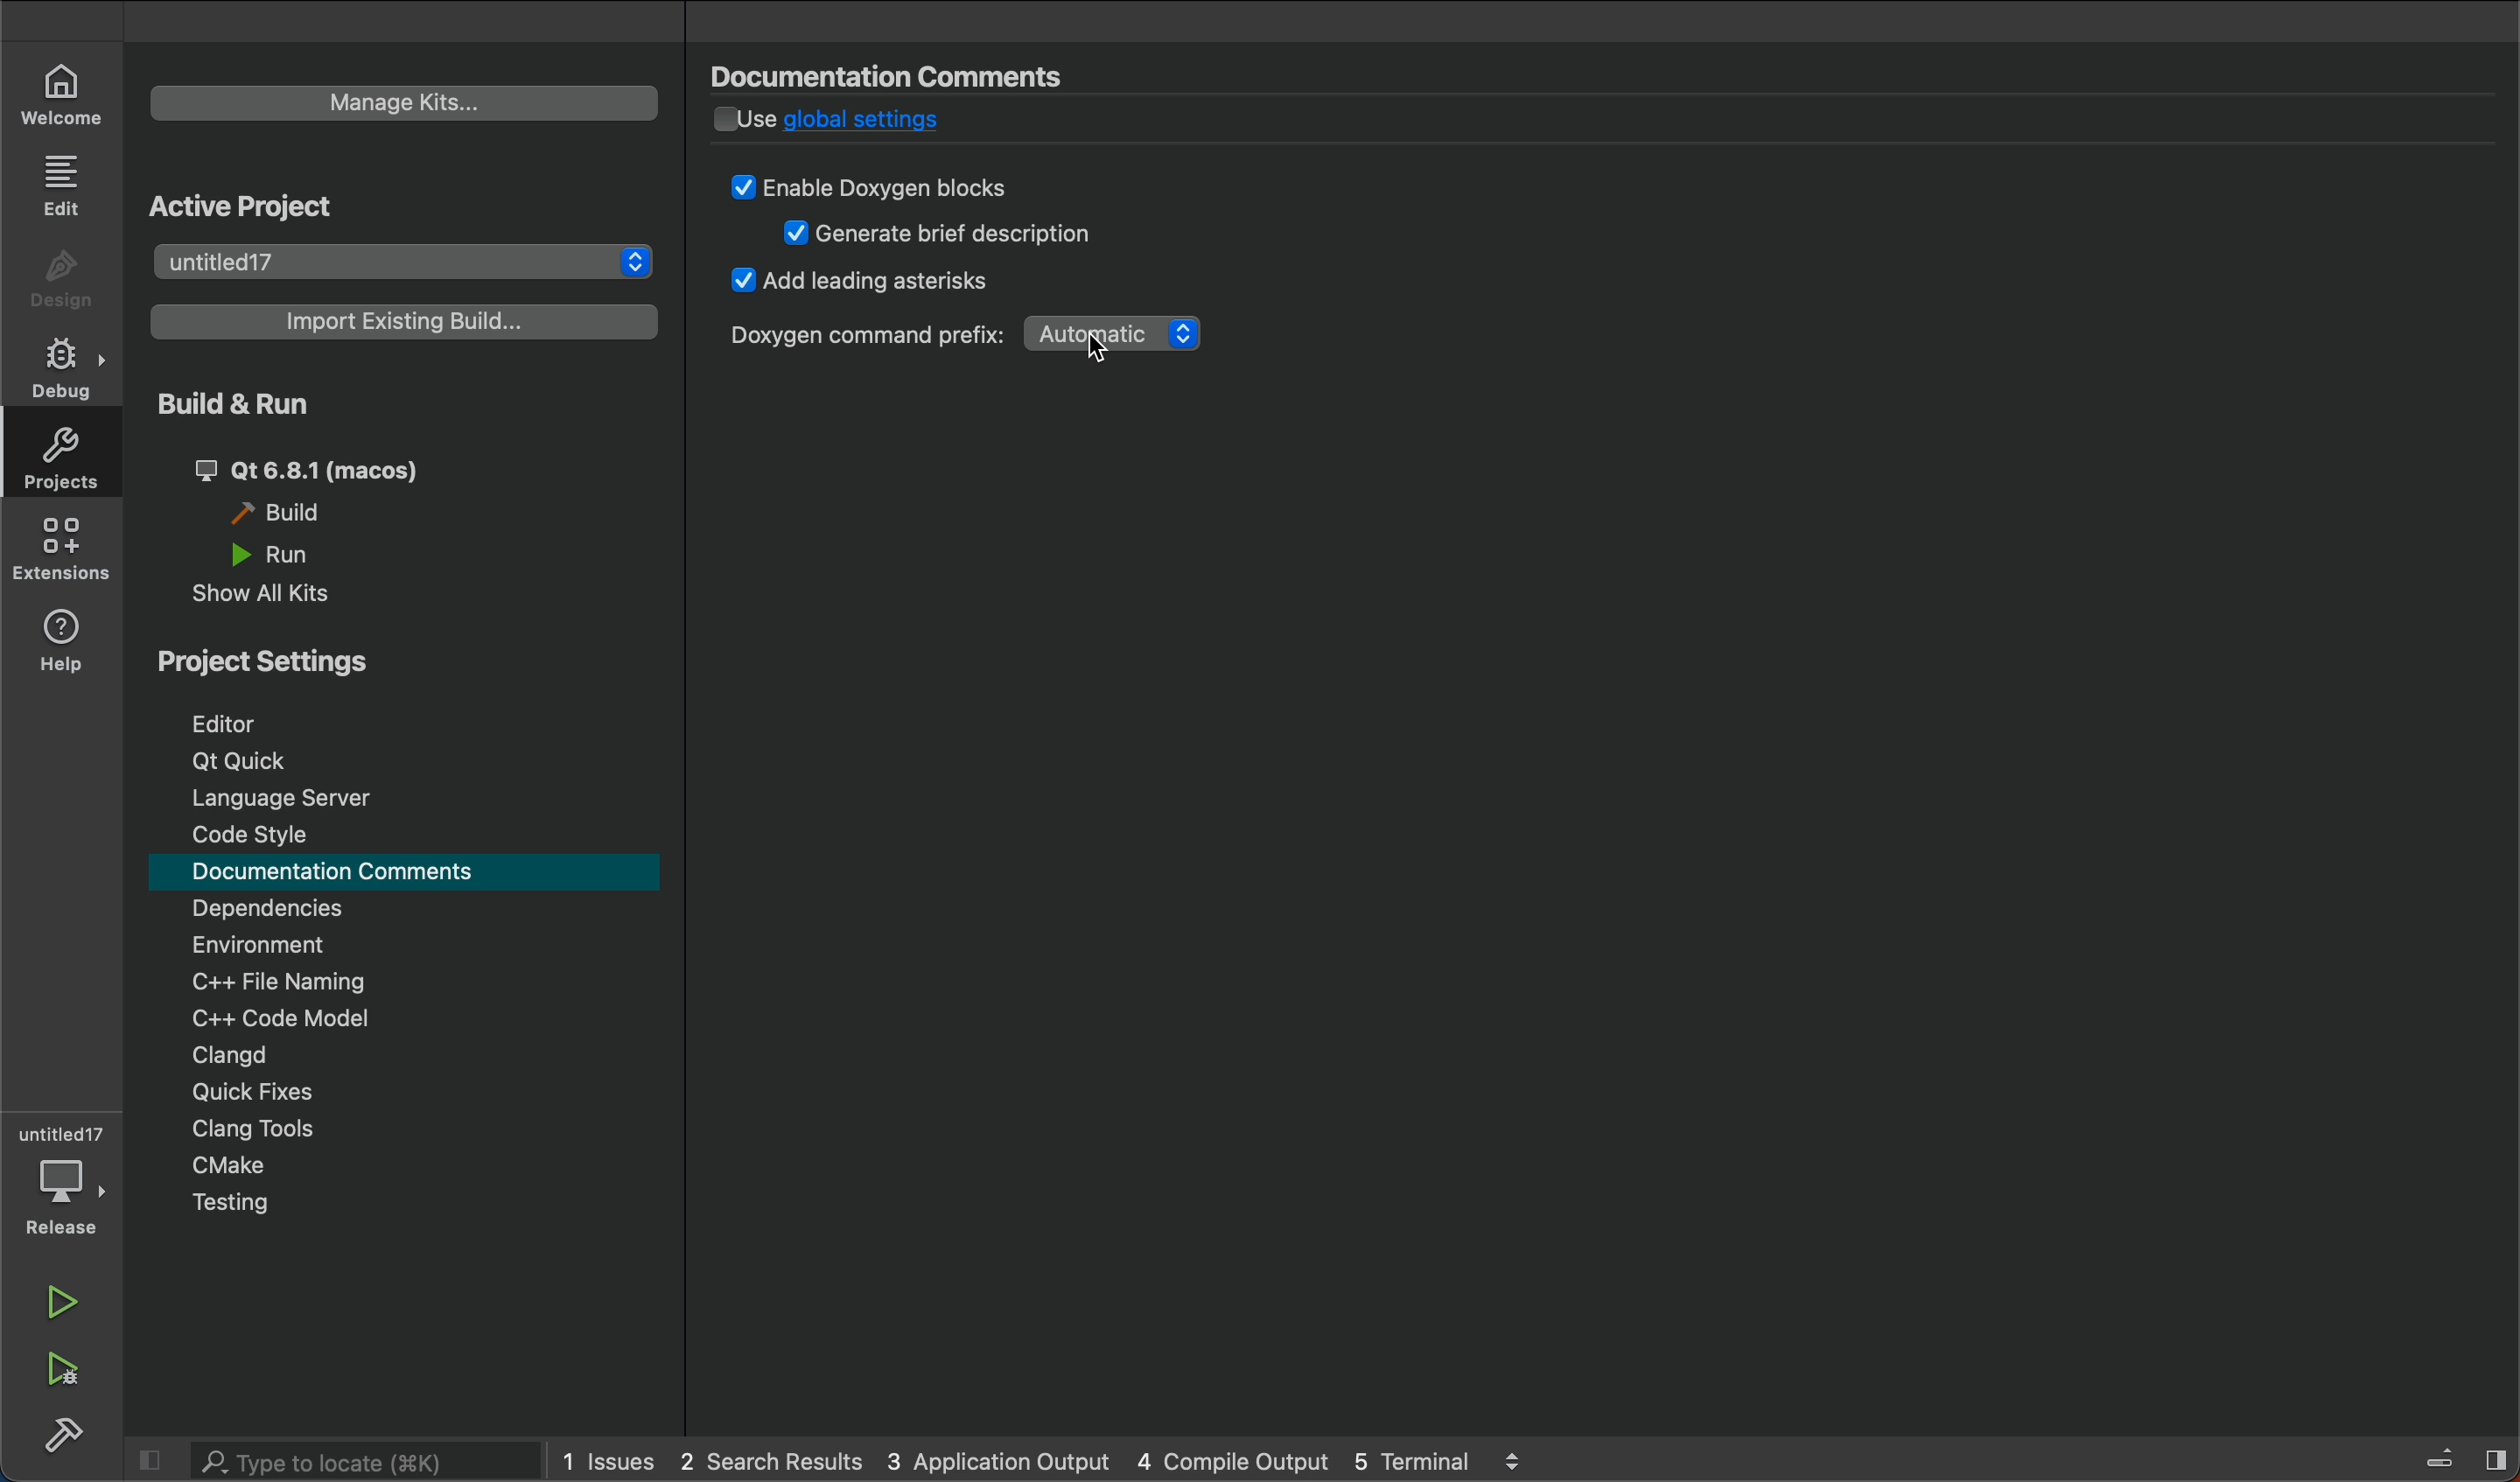  What do you see at coordinates (60, 1177) in the screenshot?
I see `debugger` at bounding box center [60, 1177].